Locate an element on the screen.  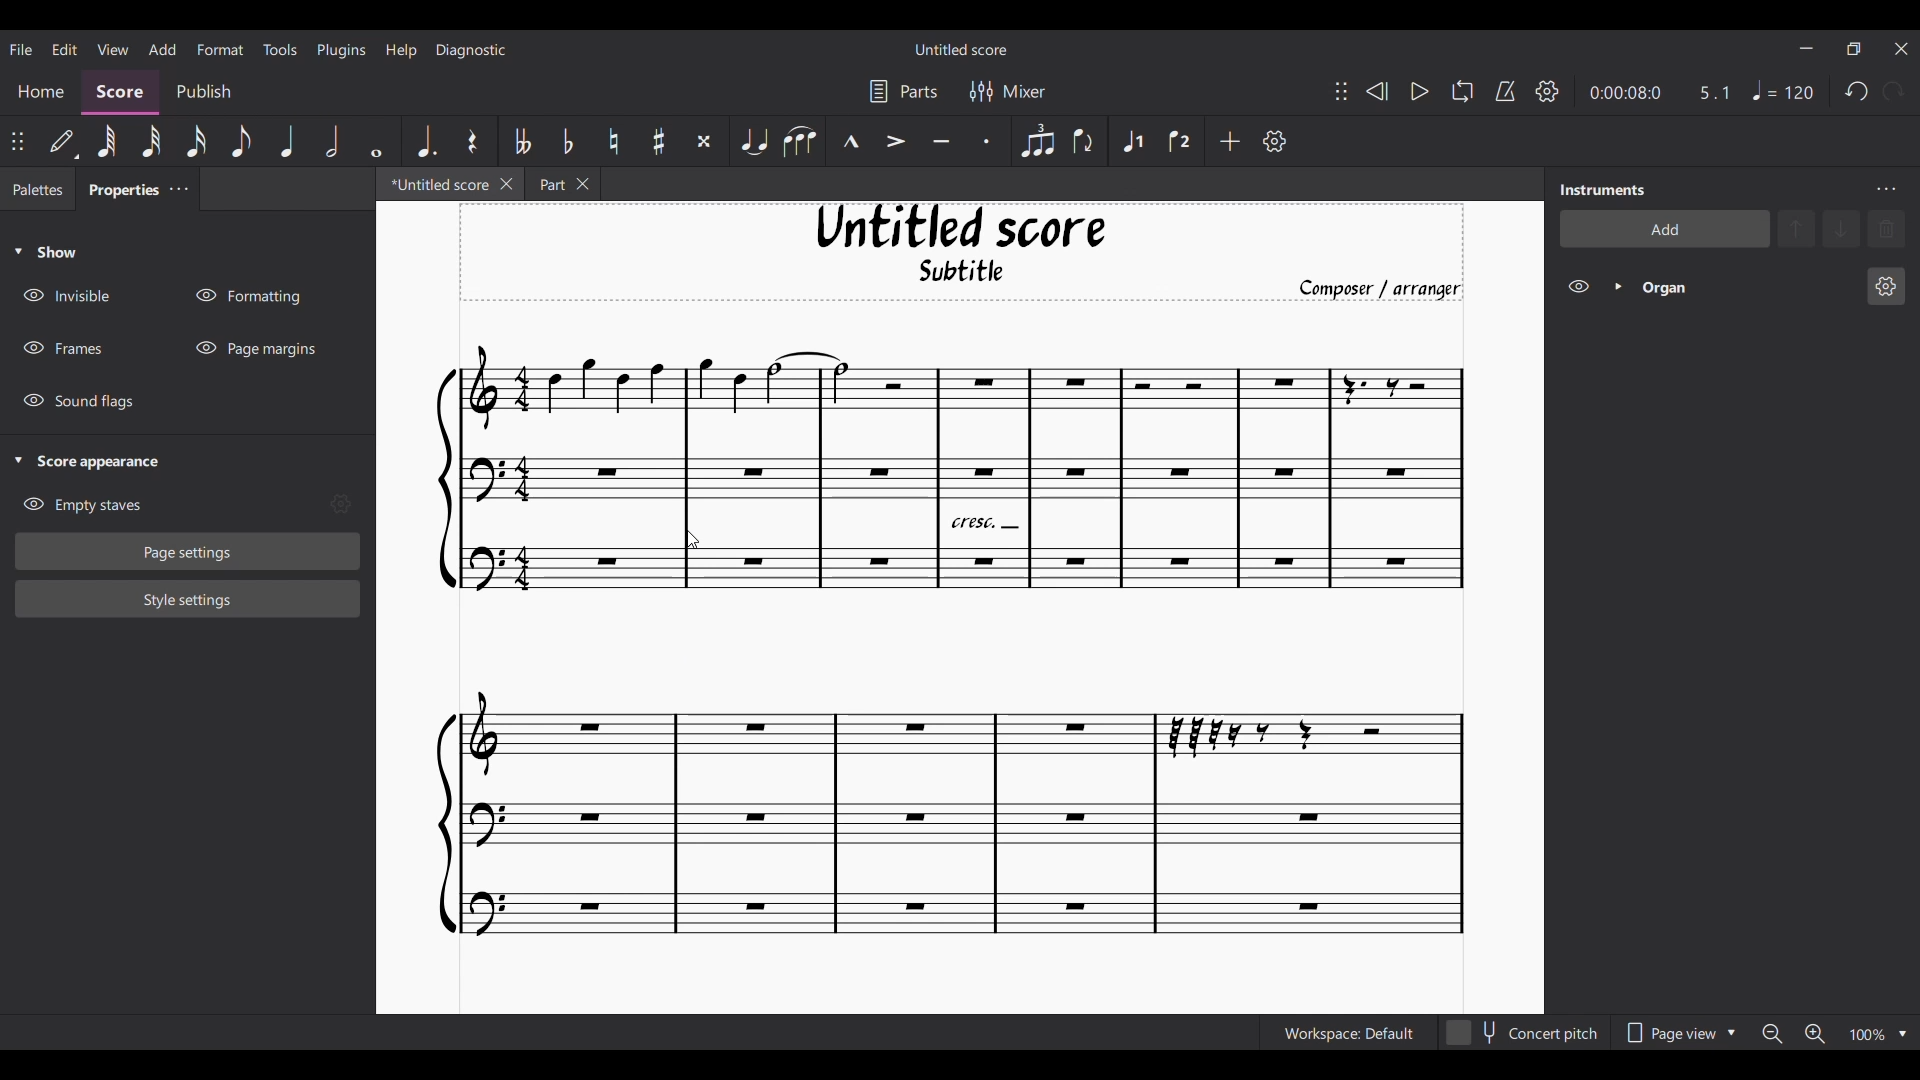
Current workspace setting is located at coordinates (1348, 1033).